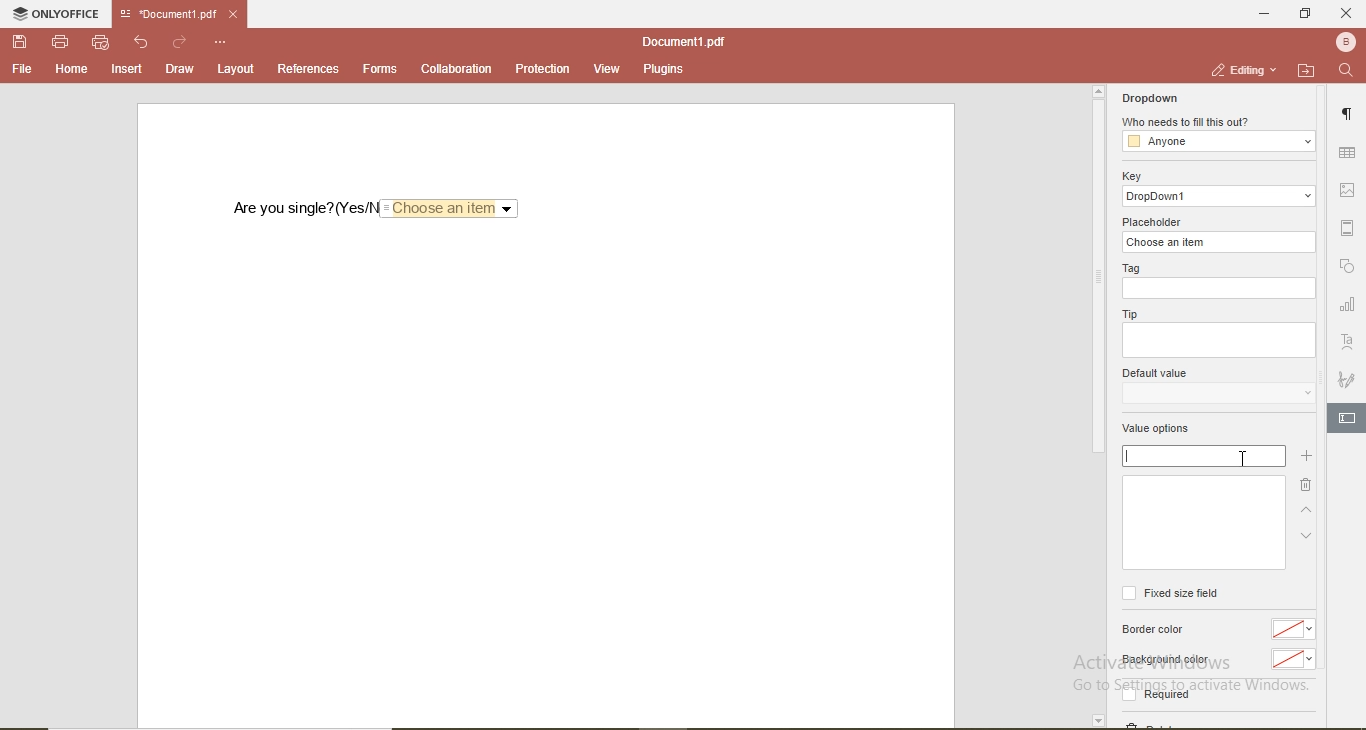 The image size is (1366, 730). I want to click on collaboration, so click(456, 69).